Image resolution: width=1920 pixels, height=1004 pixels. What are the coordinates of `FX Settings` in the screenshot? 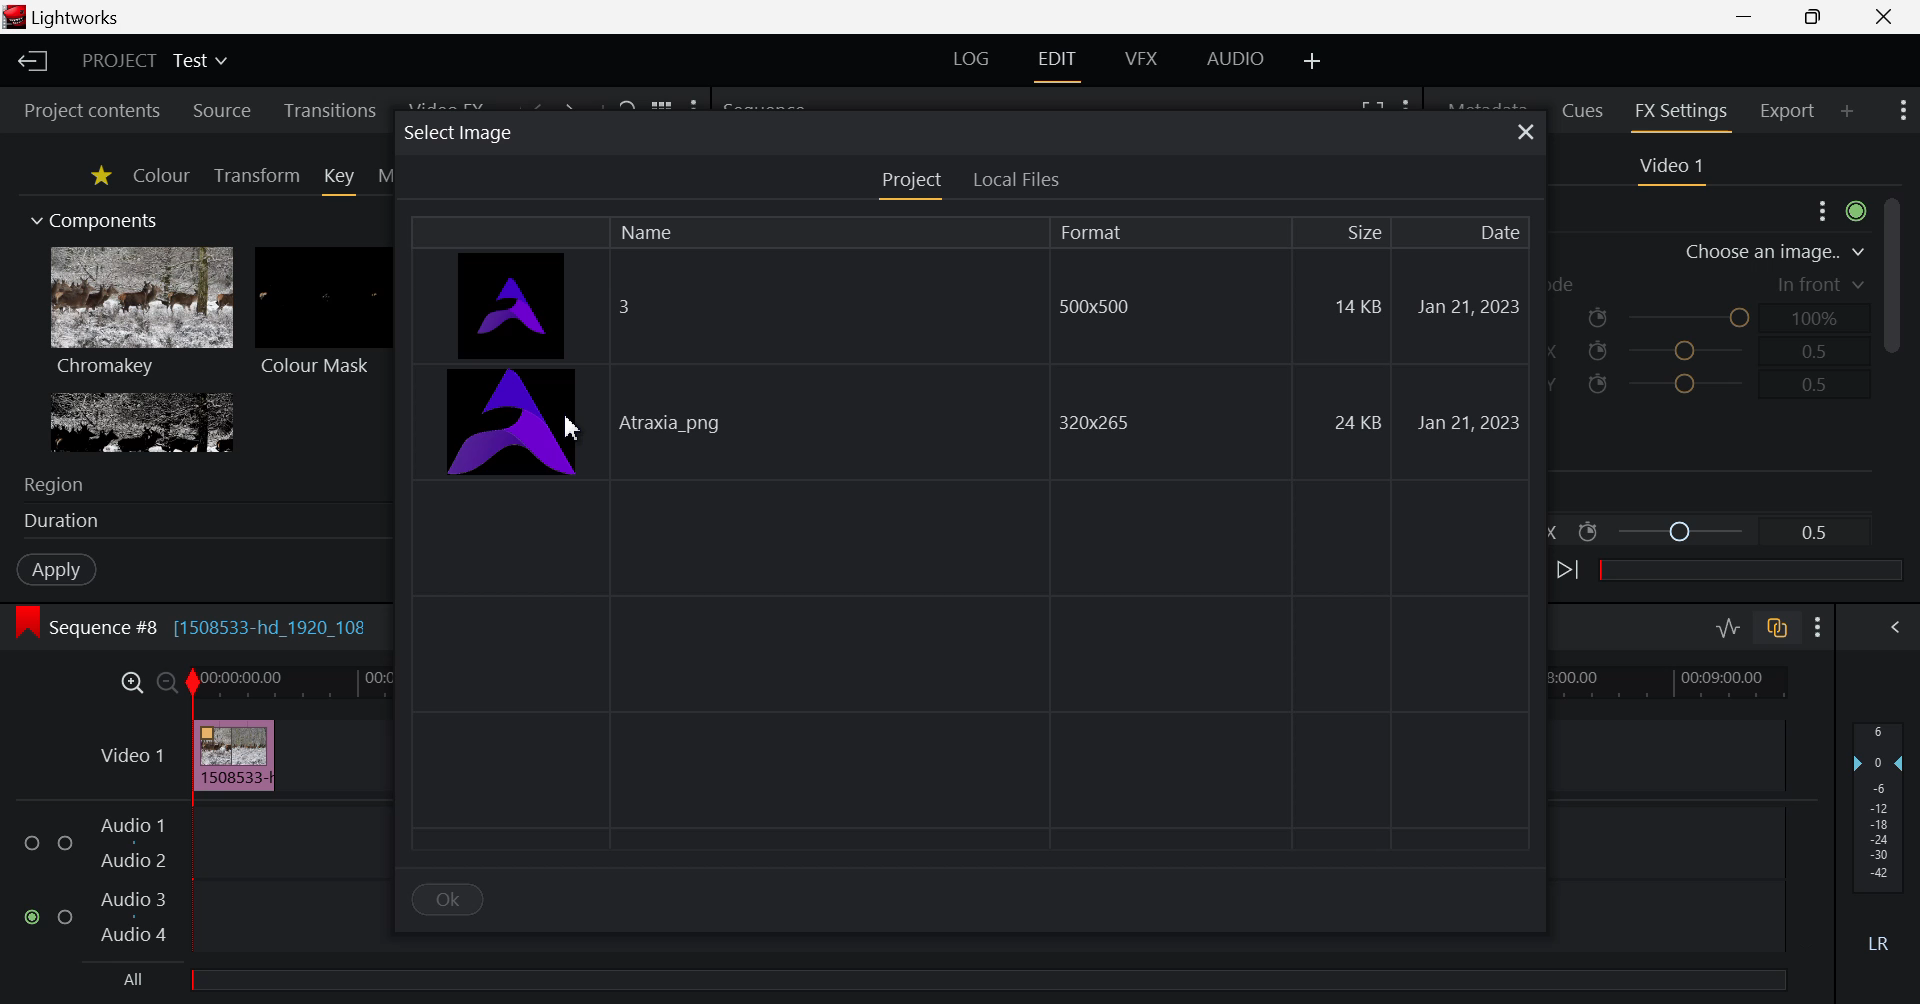 It's located at (1684, 113).